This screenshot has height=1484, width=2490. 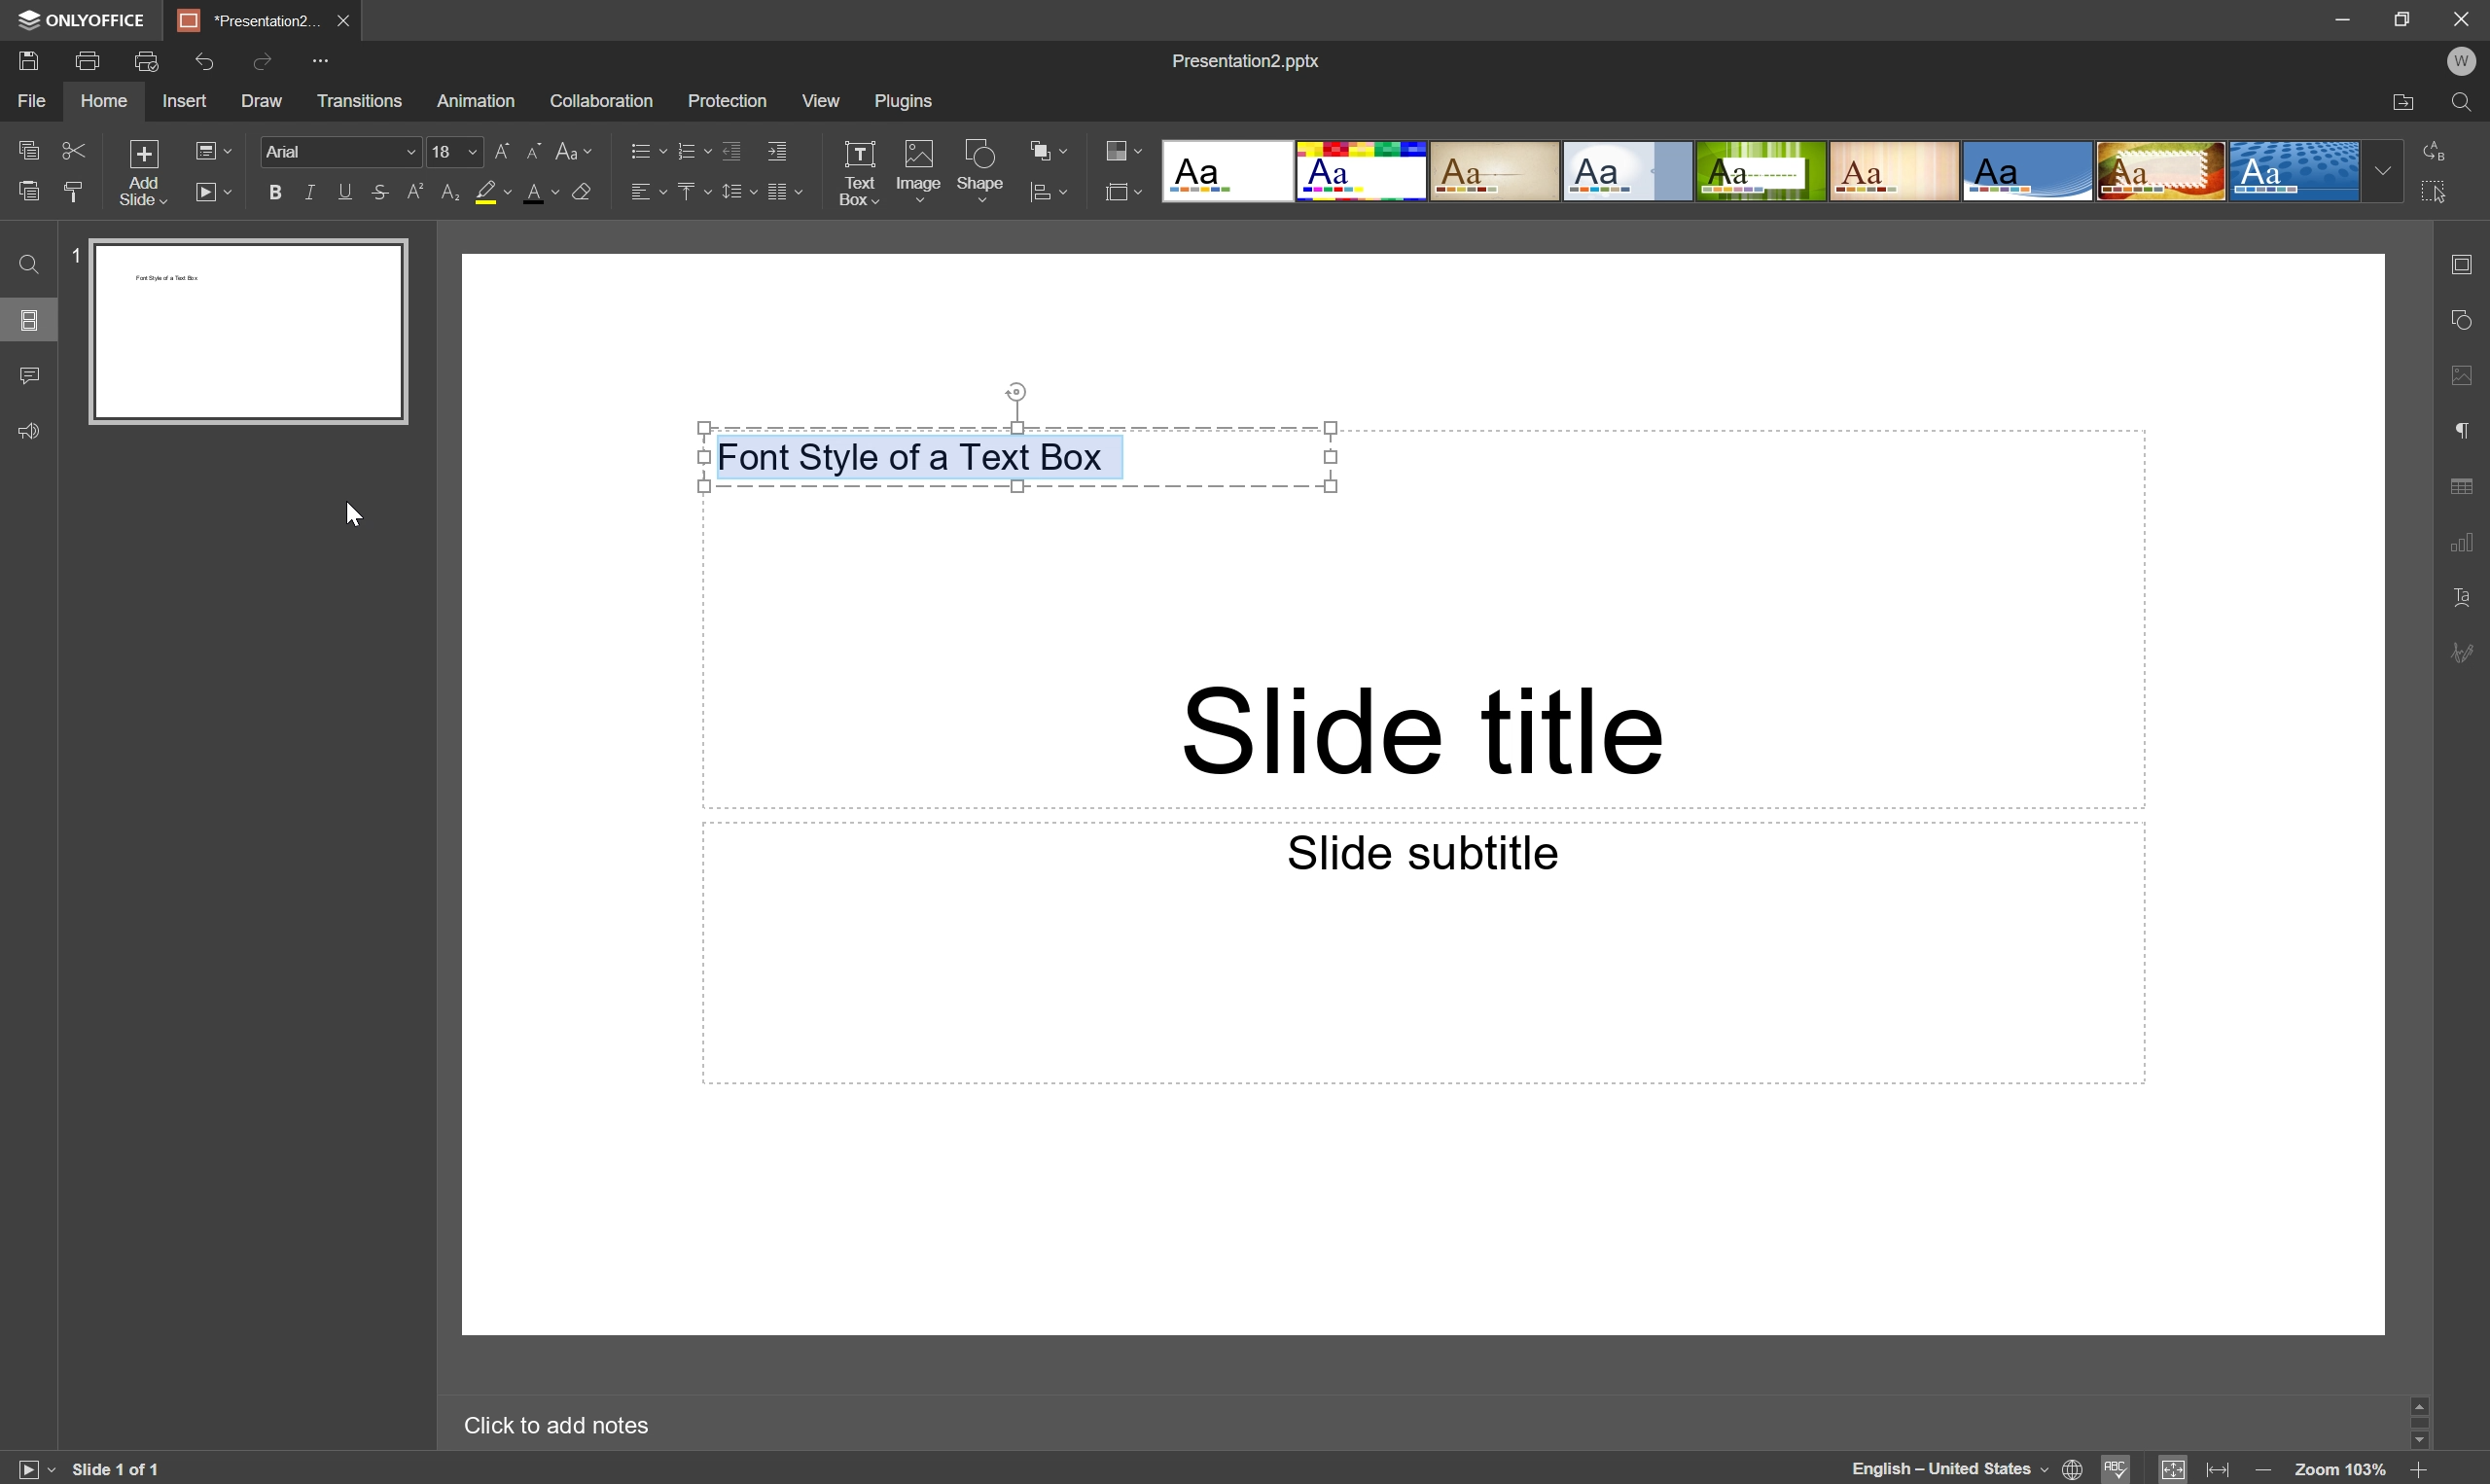 I want to click on Undo, so click(x=210, y=59).